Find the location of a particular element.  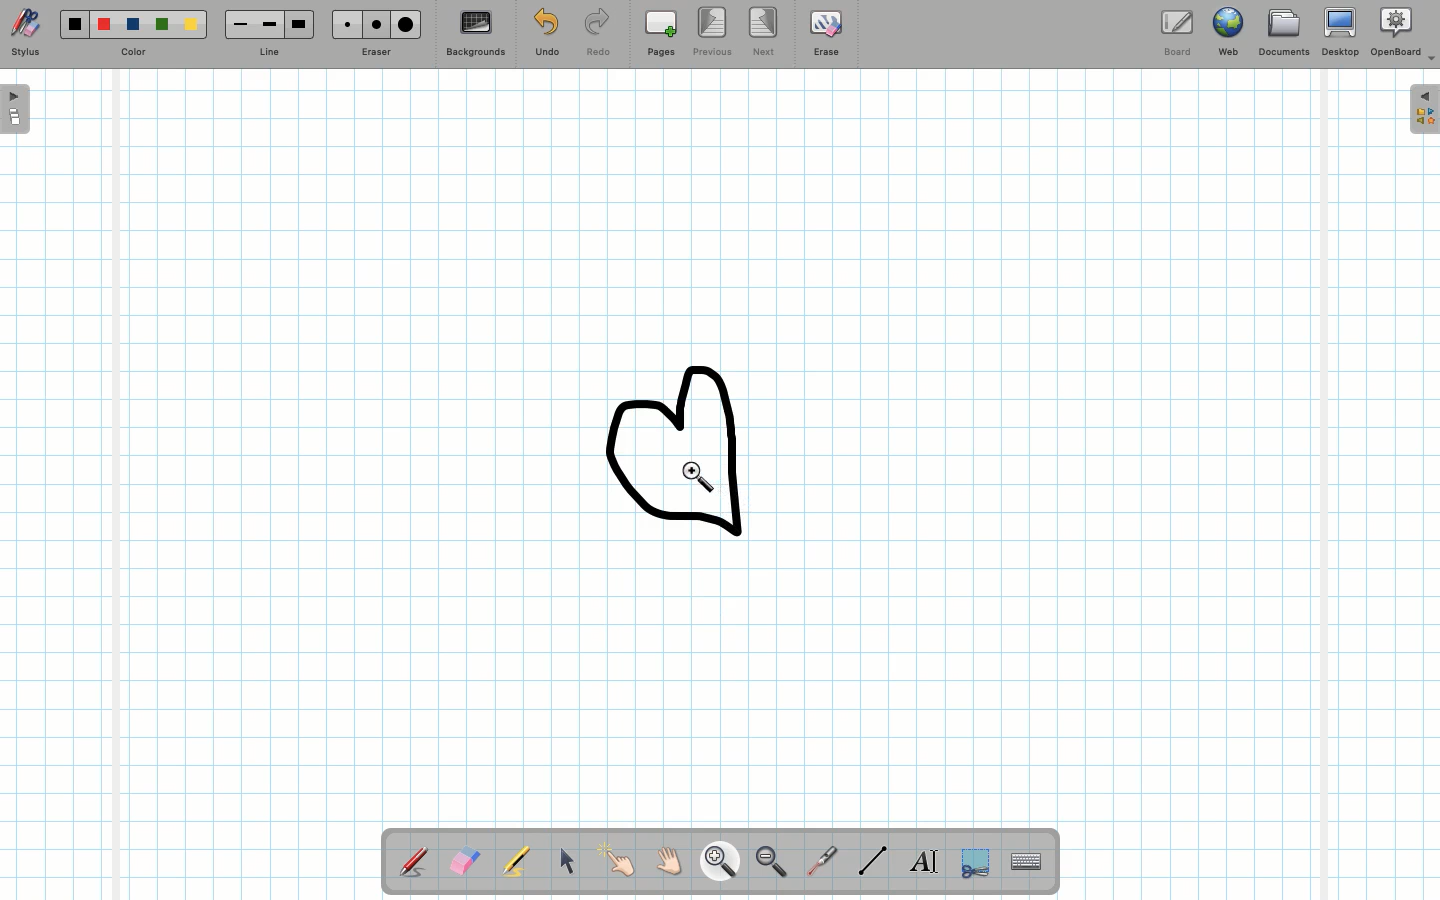

OpenBoard is located at coordinates (1403, 35).